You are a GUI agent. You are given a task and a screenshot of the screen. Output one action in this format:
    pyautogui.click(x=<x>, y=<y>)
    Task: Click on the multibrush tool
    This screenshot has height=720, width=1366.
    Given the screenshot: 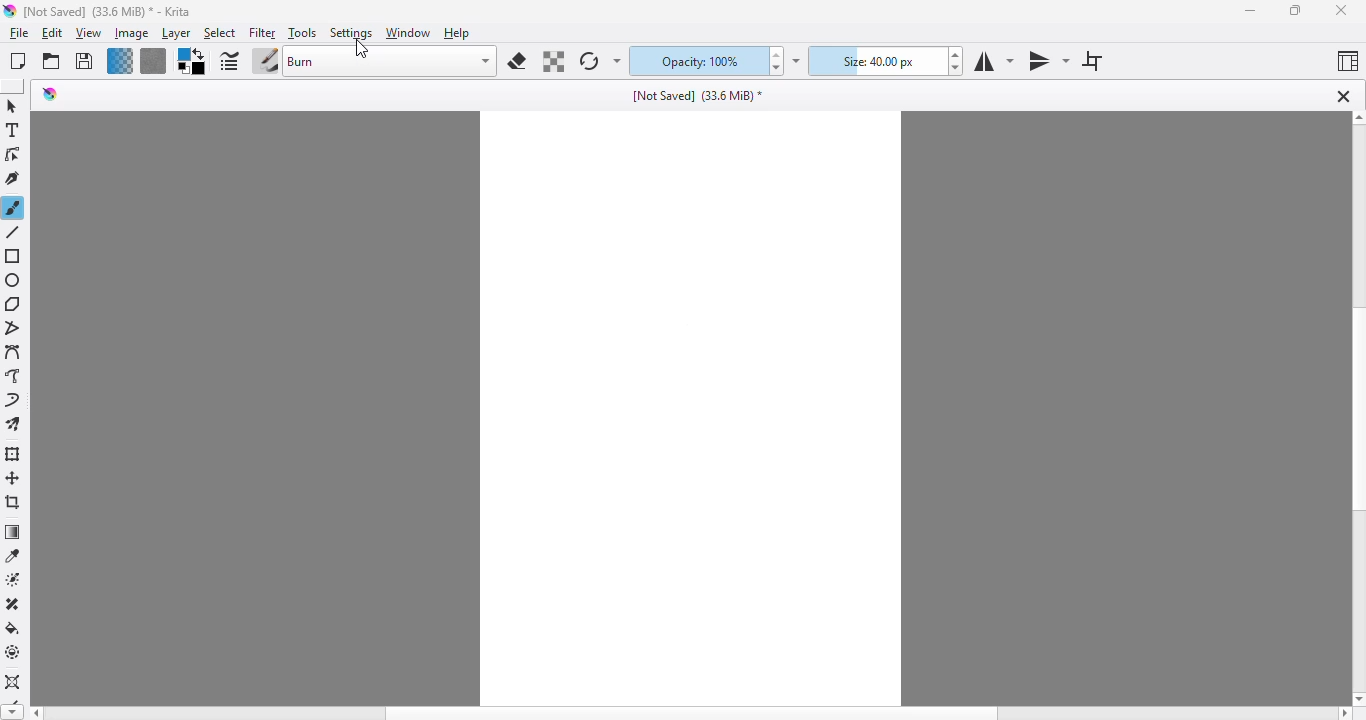 What is the action you would take?
    pyautogui.click(x=13, y=425)
    